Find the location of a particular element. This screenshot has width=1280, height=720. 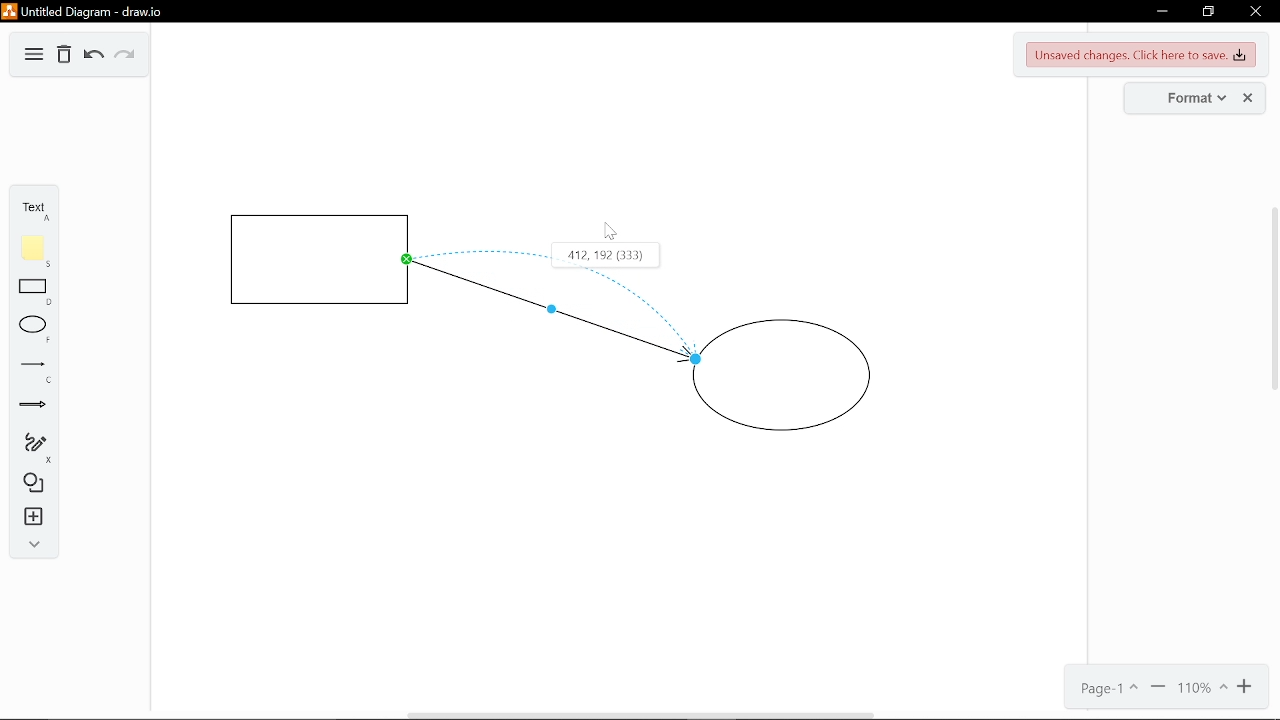

Current zoom is located at coordinates (1202, 687).